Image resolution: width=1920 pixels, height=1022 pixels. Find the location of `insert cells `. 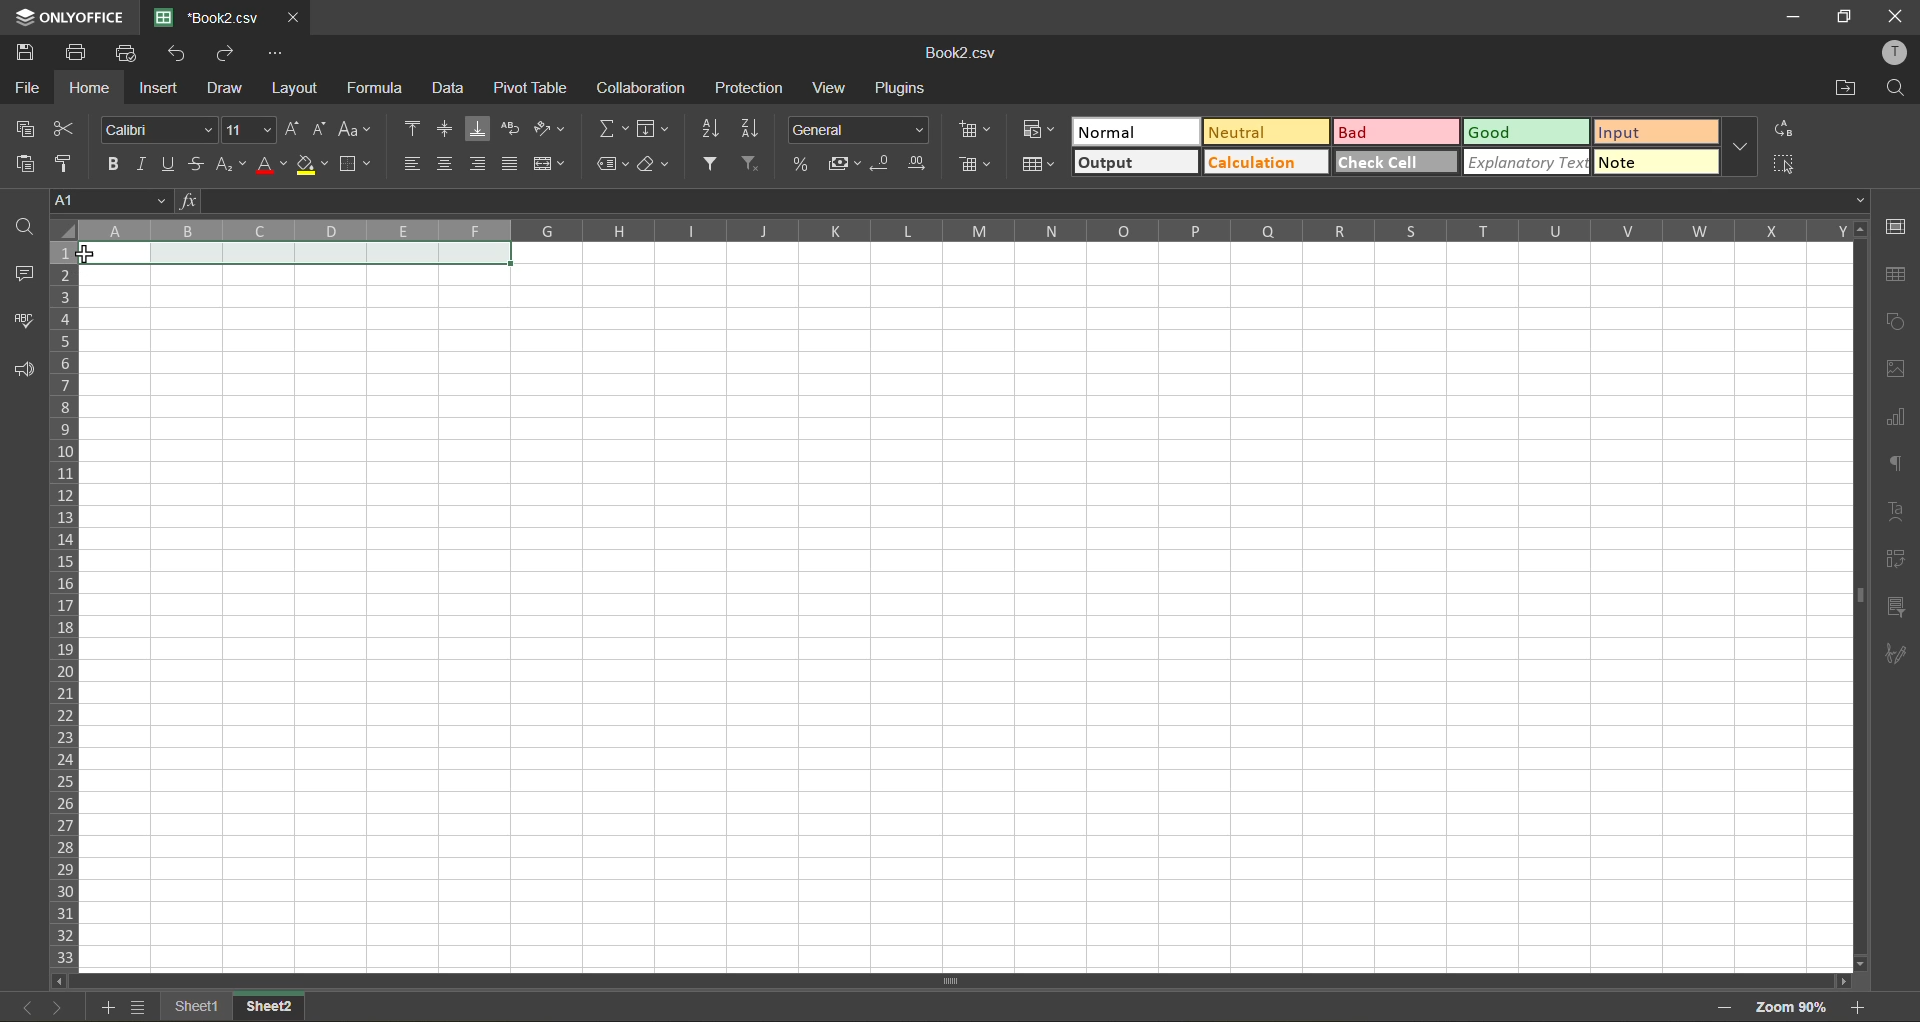

insert cells  is located at coordinates (976, 130).